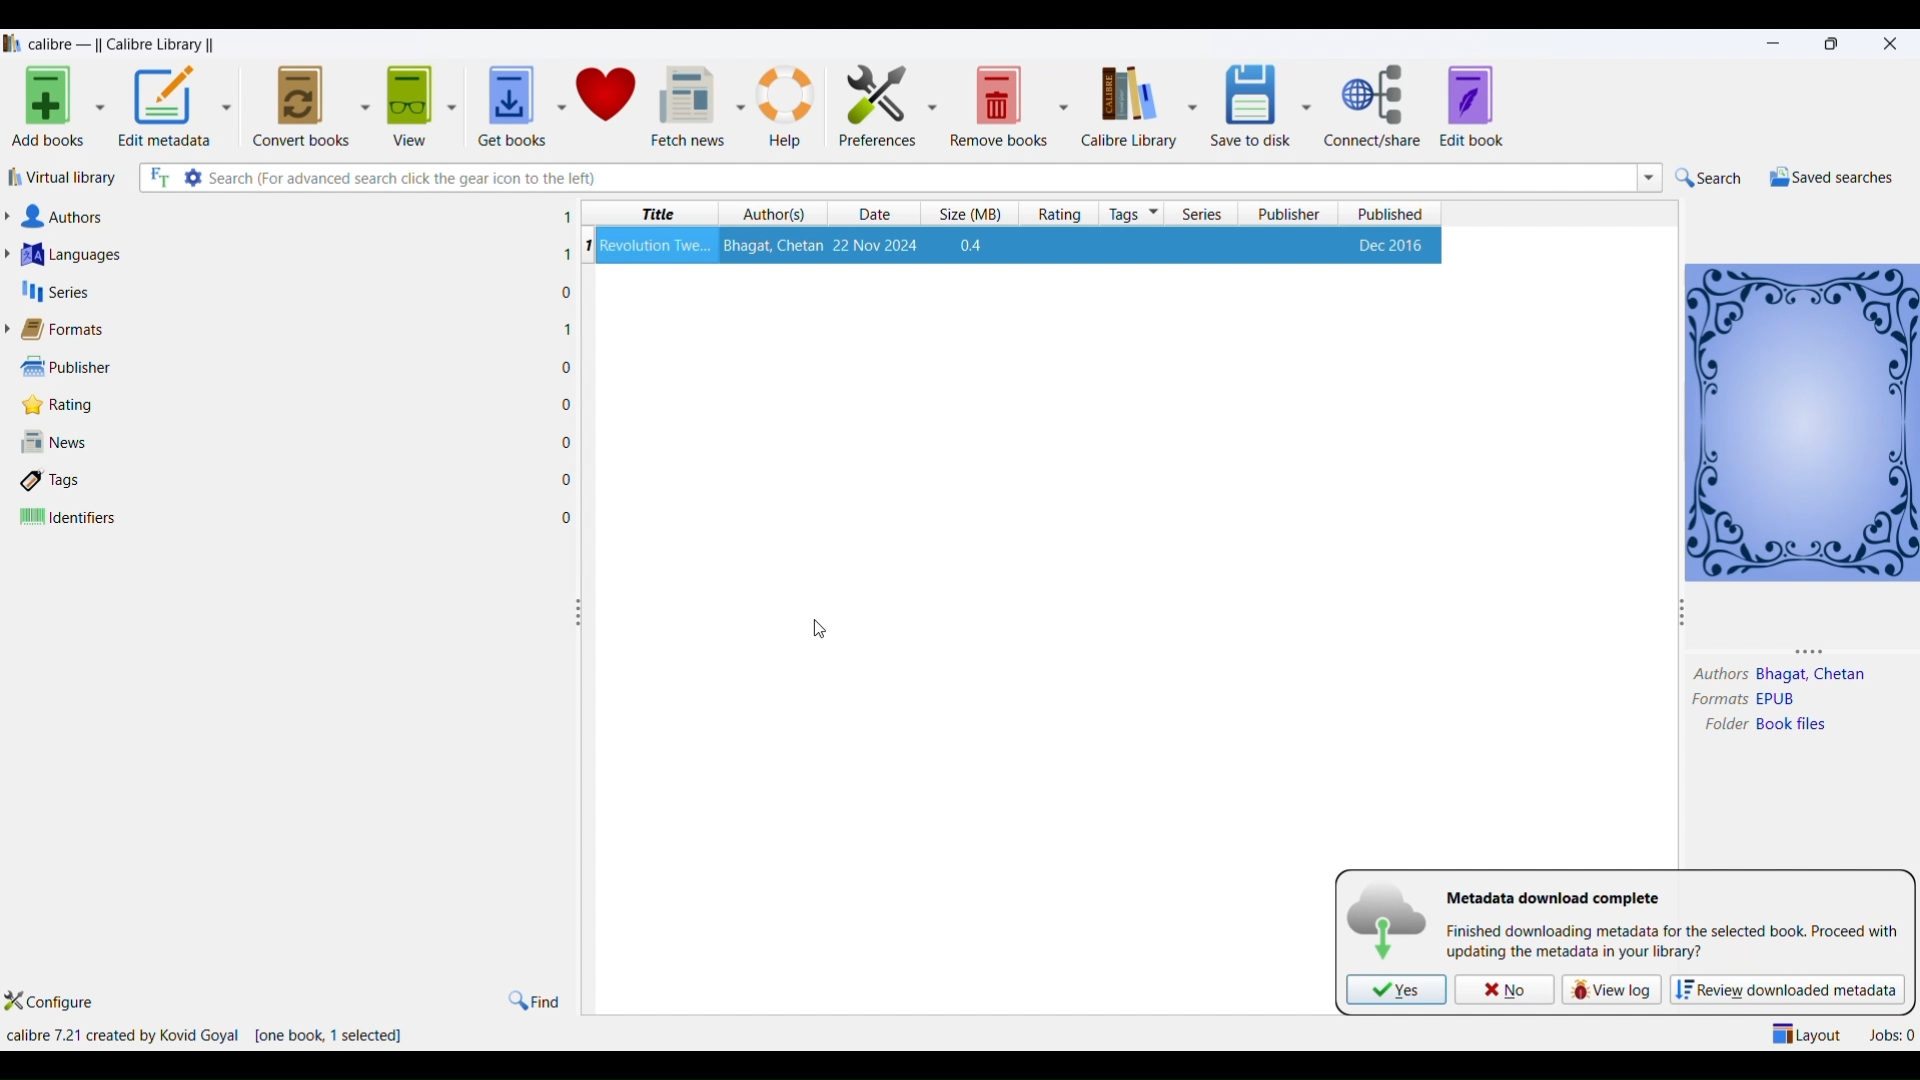 This screenshot has width=1920, height=1080. What do you see at coordinates (1719, 675) in the screenshot?
I see `authors` at bounding box center [1719, 675].